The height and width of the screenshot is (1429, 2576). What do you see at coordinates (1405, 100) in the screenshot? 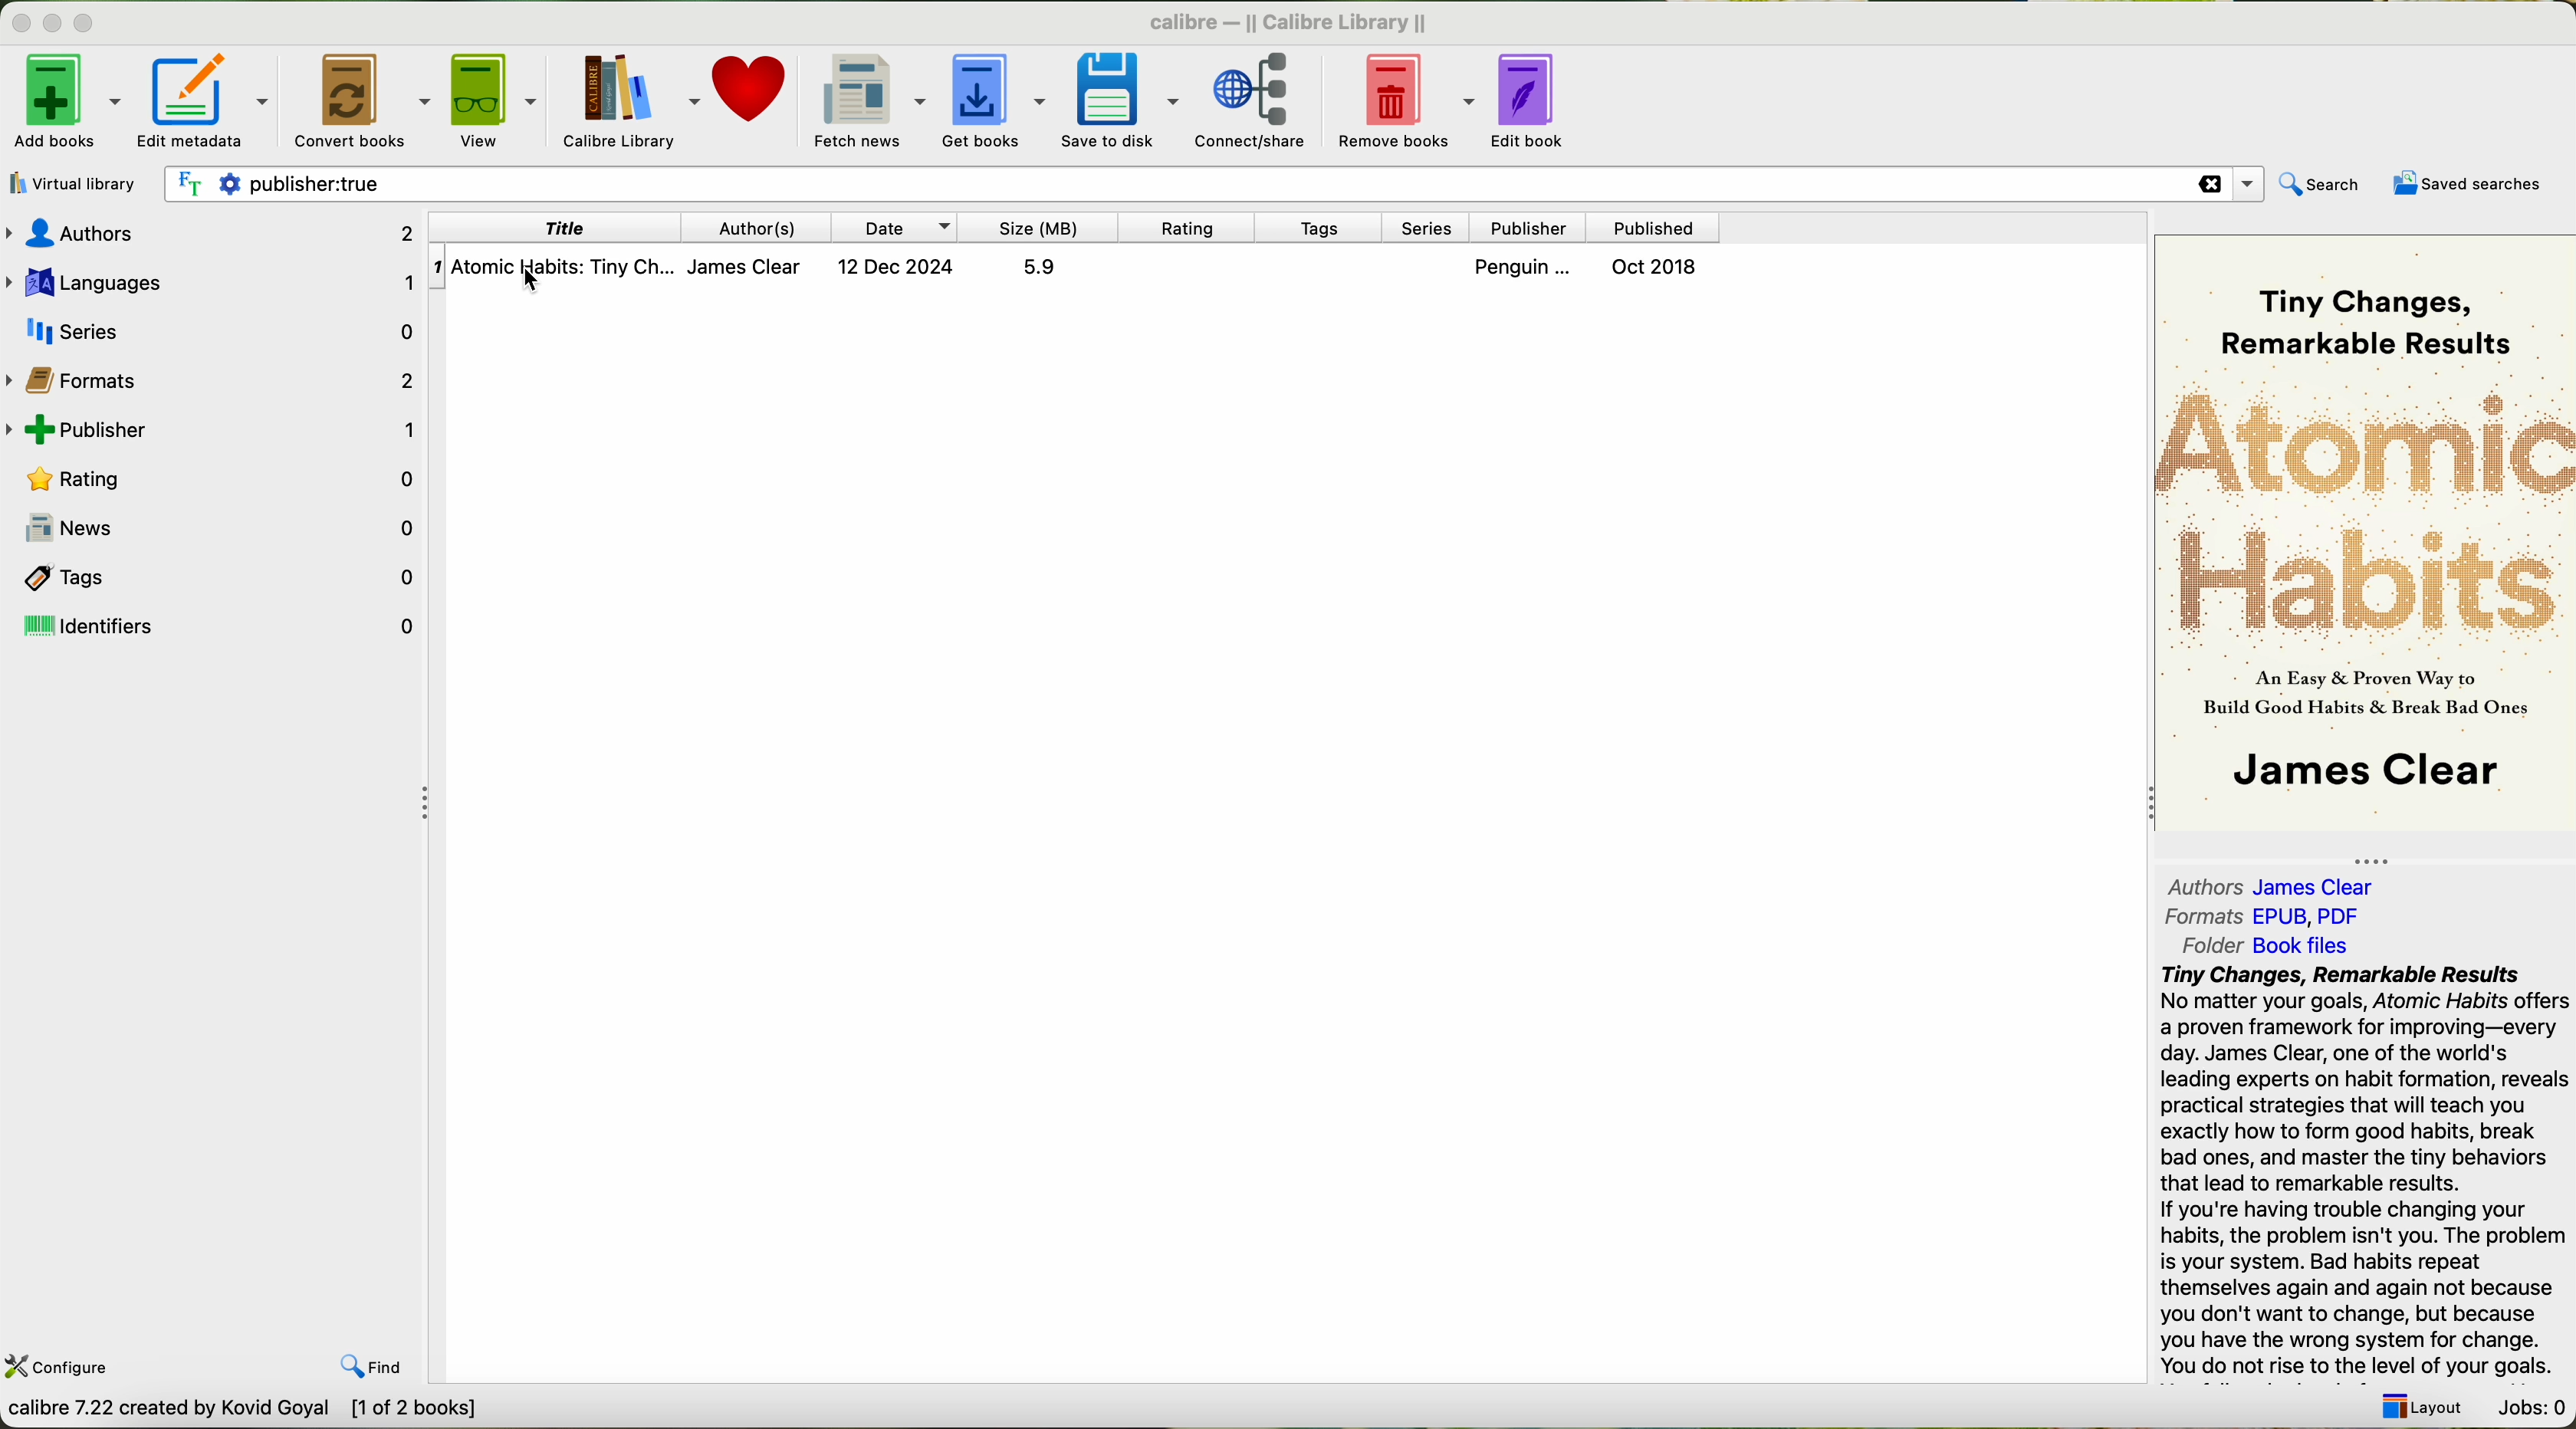
I see `remove books` at bounding box center [1405, 100].